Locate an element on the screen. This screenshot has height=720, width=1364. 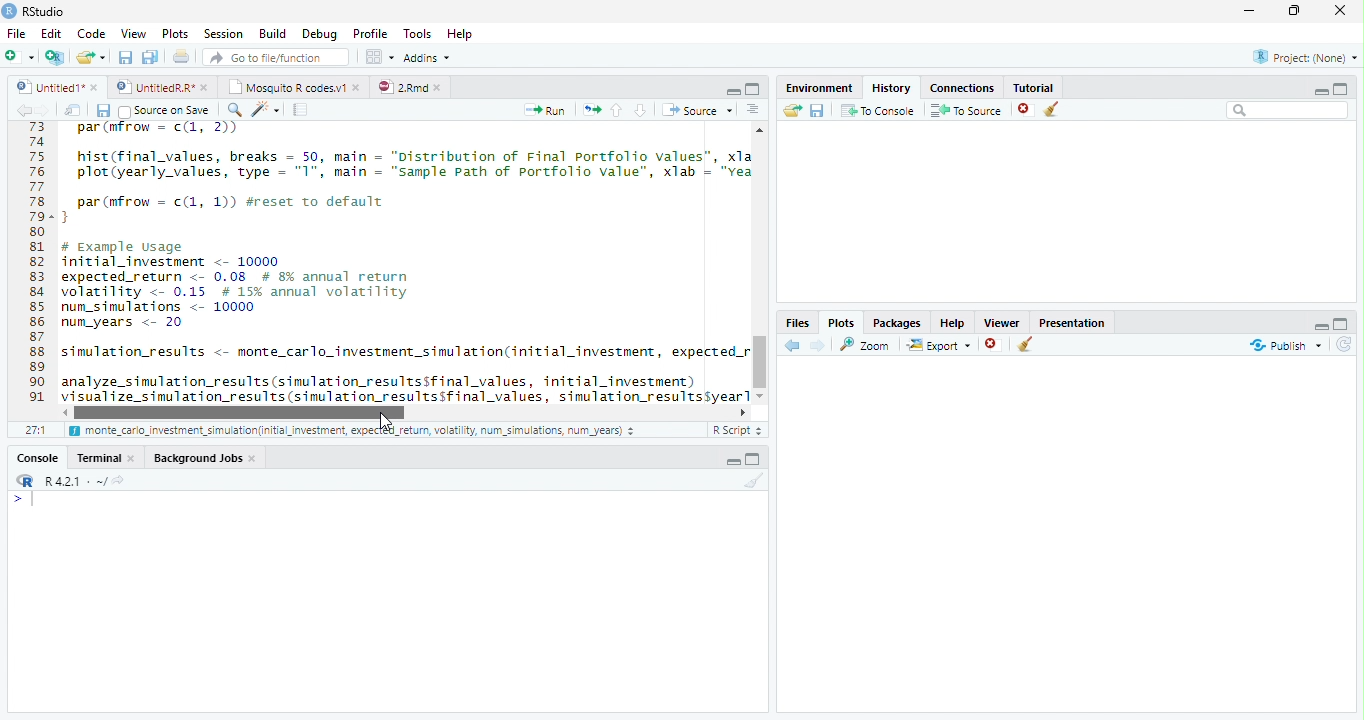
R 4.2.1 ~/ is located at coordinates (67, 479).